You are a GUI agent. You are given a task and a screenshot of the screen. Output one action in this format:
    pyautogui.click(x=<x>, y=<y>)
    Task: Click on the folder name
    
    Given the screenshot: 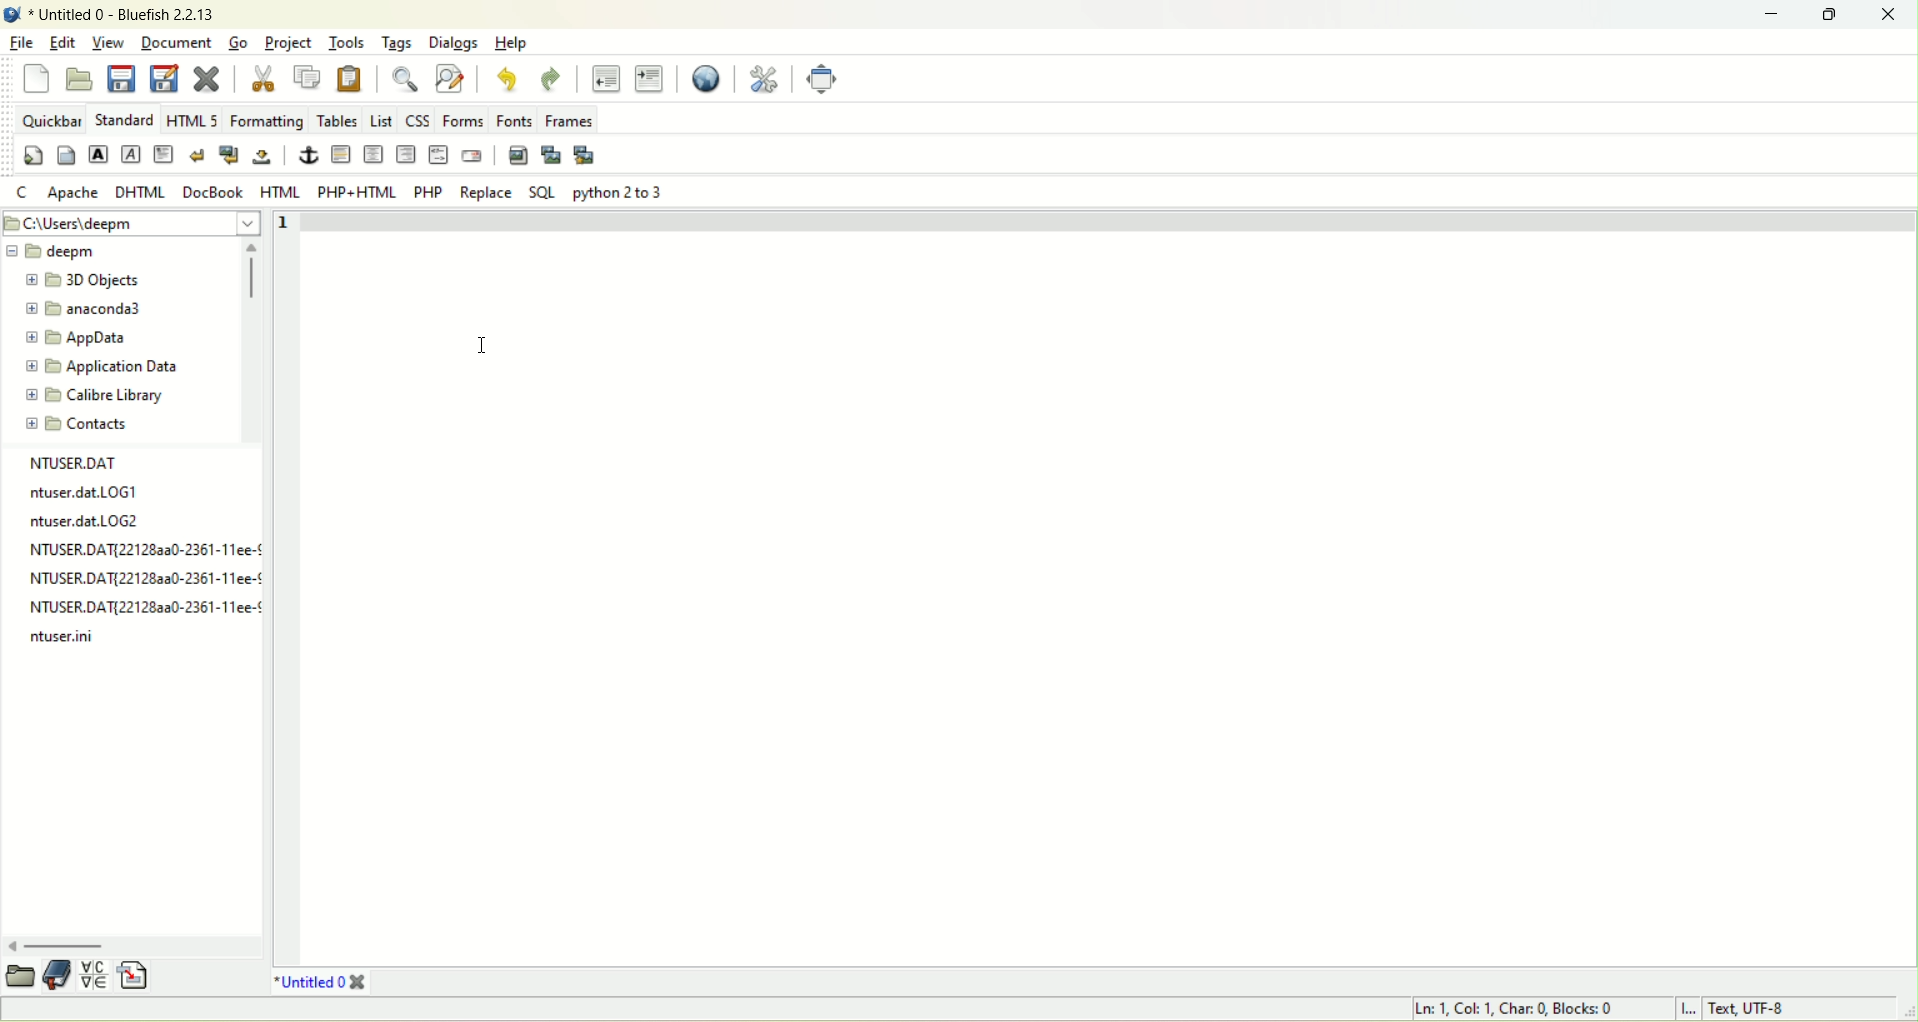 What is the action you would take?
    pyautogui.click(x=94, y=423)
    